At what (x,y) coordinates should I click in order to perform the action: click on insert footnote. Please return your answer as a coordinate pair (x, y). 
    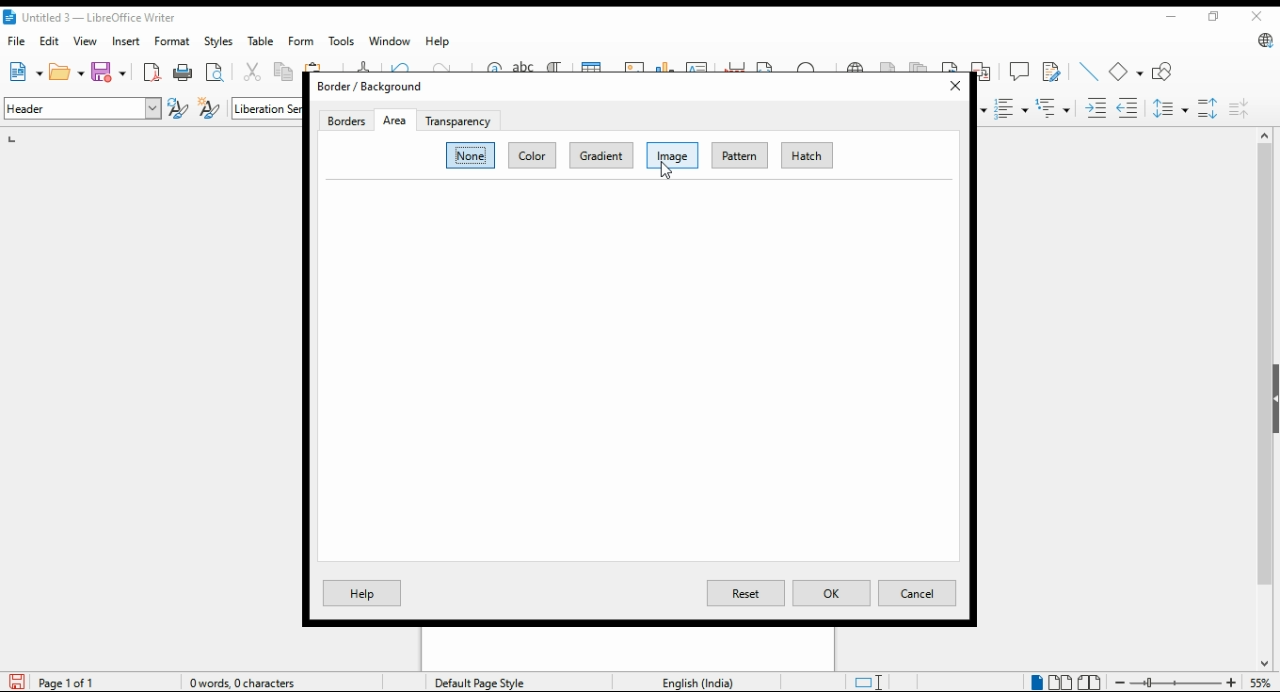
    Looking at the image, I should click on (889, 63).